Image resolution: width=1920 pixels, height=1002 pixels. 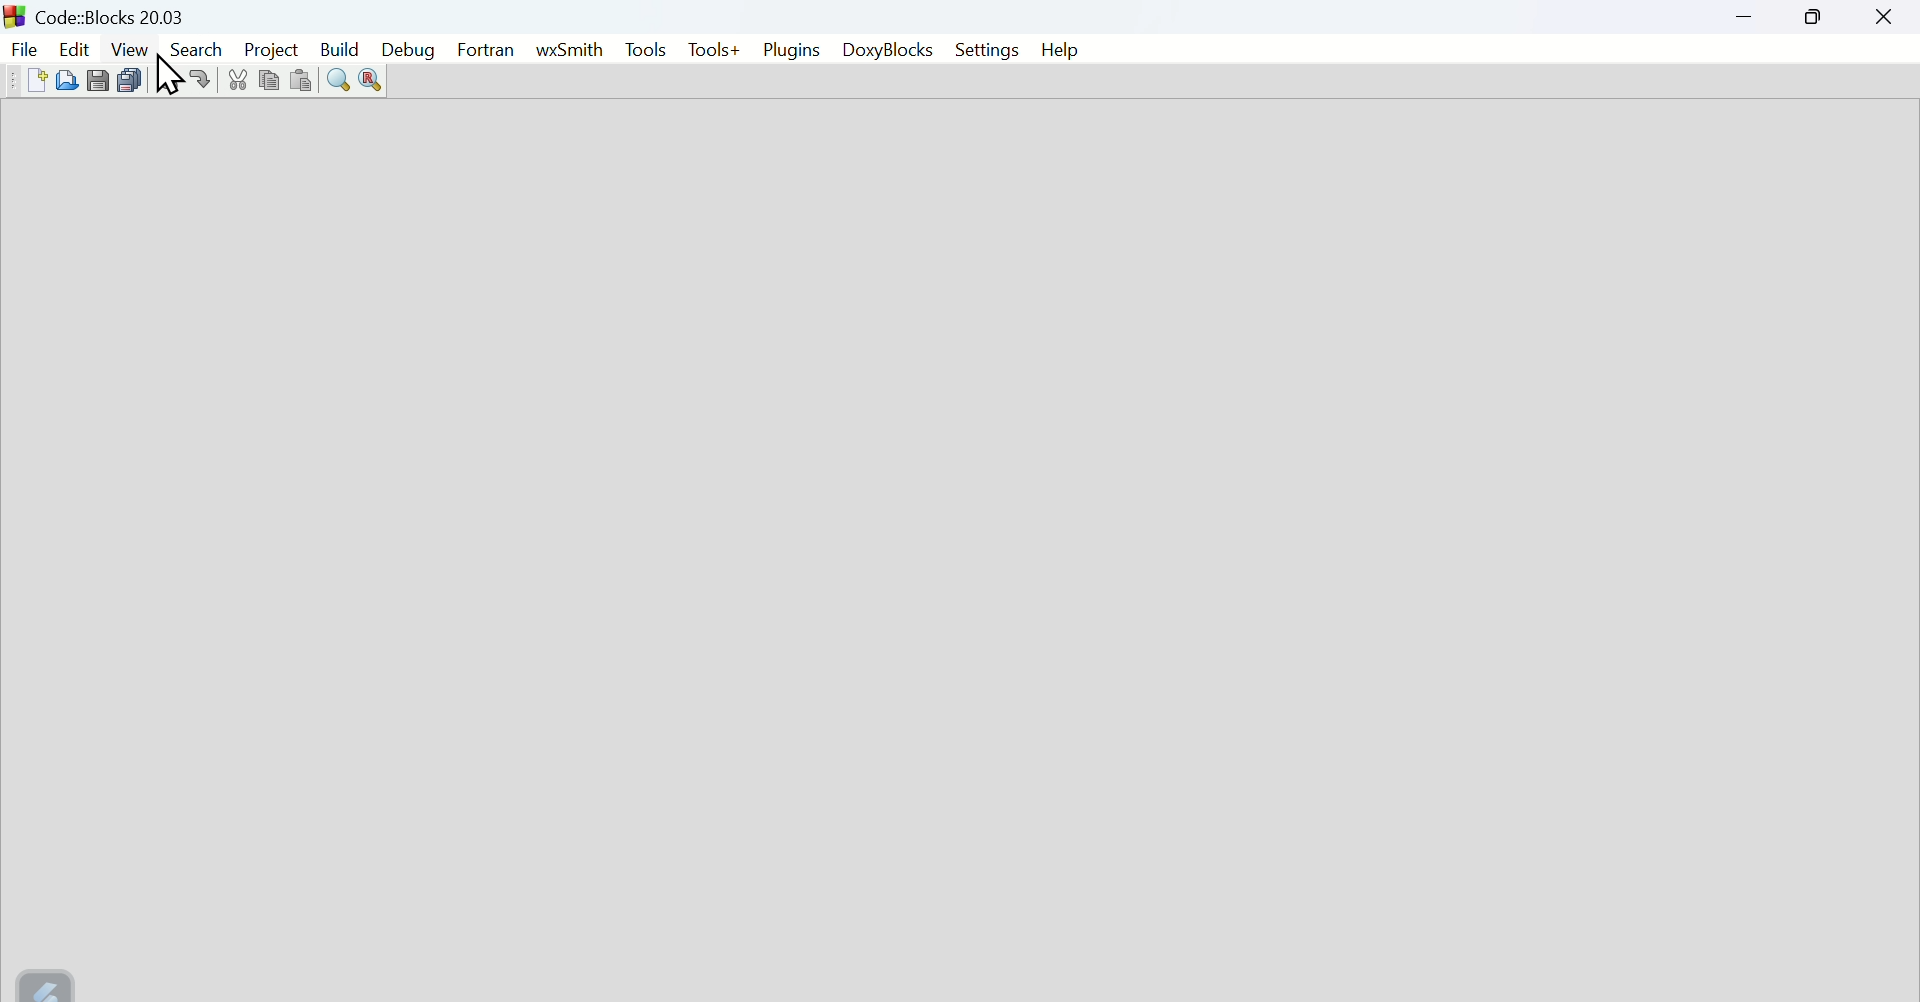 What do you see at coordinates (337, 79) in the screenshot?
I see `Find` at bounding box center [337, 79].